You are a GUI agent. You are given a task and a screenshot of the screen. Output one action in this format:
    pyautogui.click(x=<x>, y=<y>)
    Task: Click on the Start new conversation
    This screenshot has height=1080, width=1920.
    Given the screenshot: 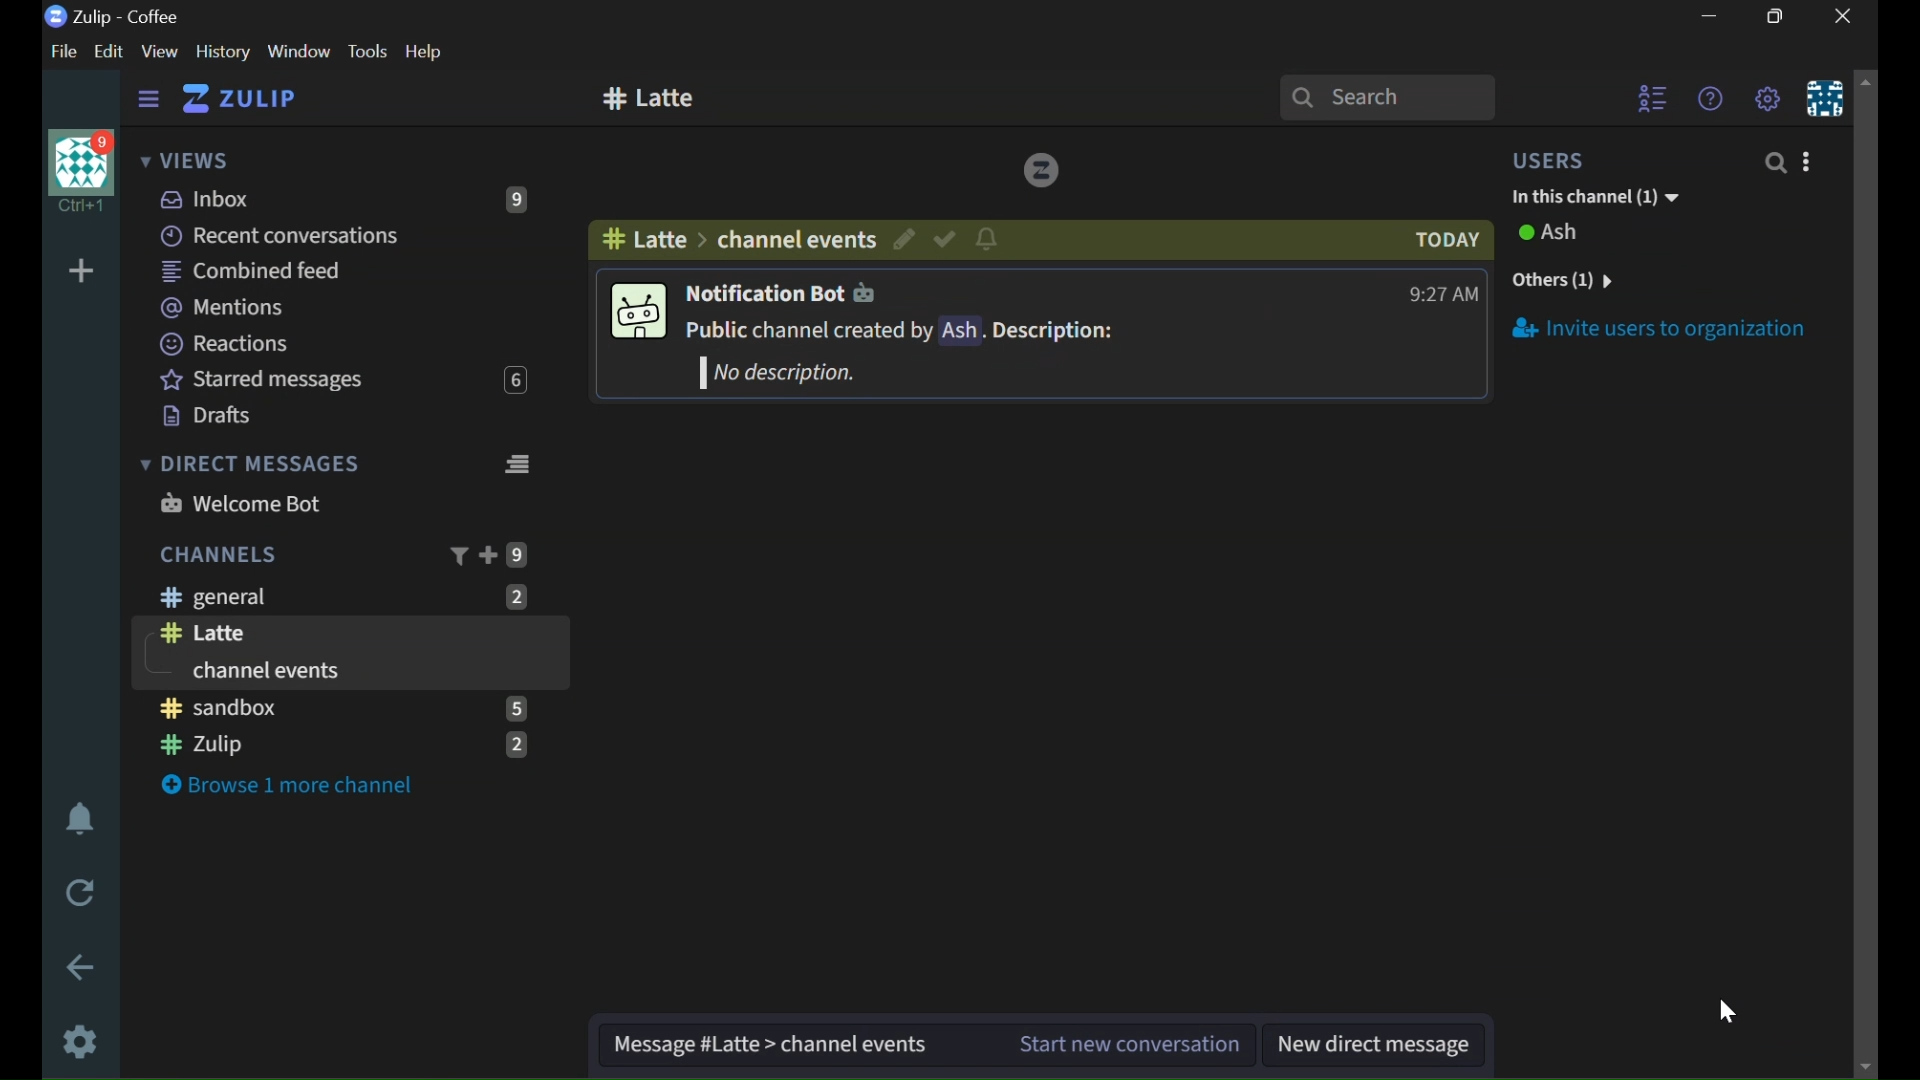 What is the action you would take?
    pyautogui.click(x=1127, y=1045)
    